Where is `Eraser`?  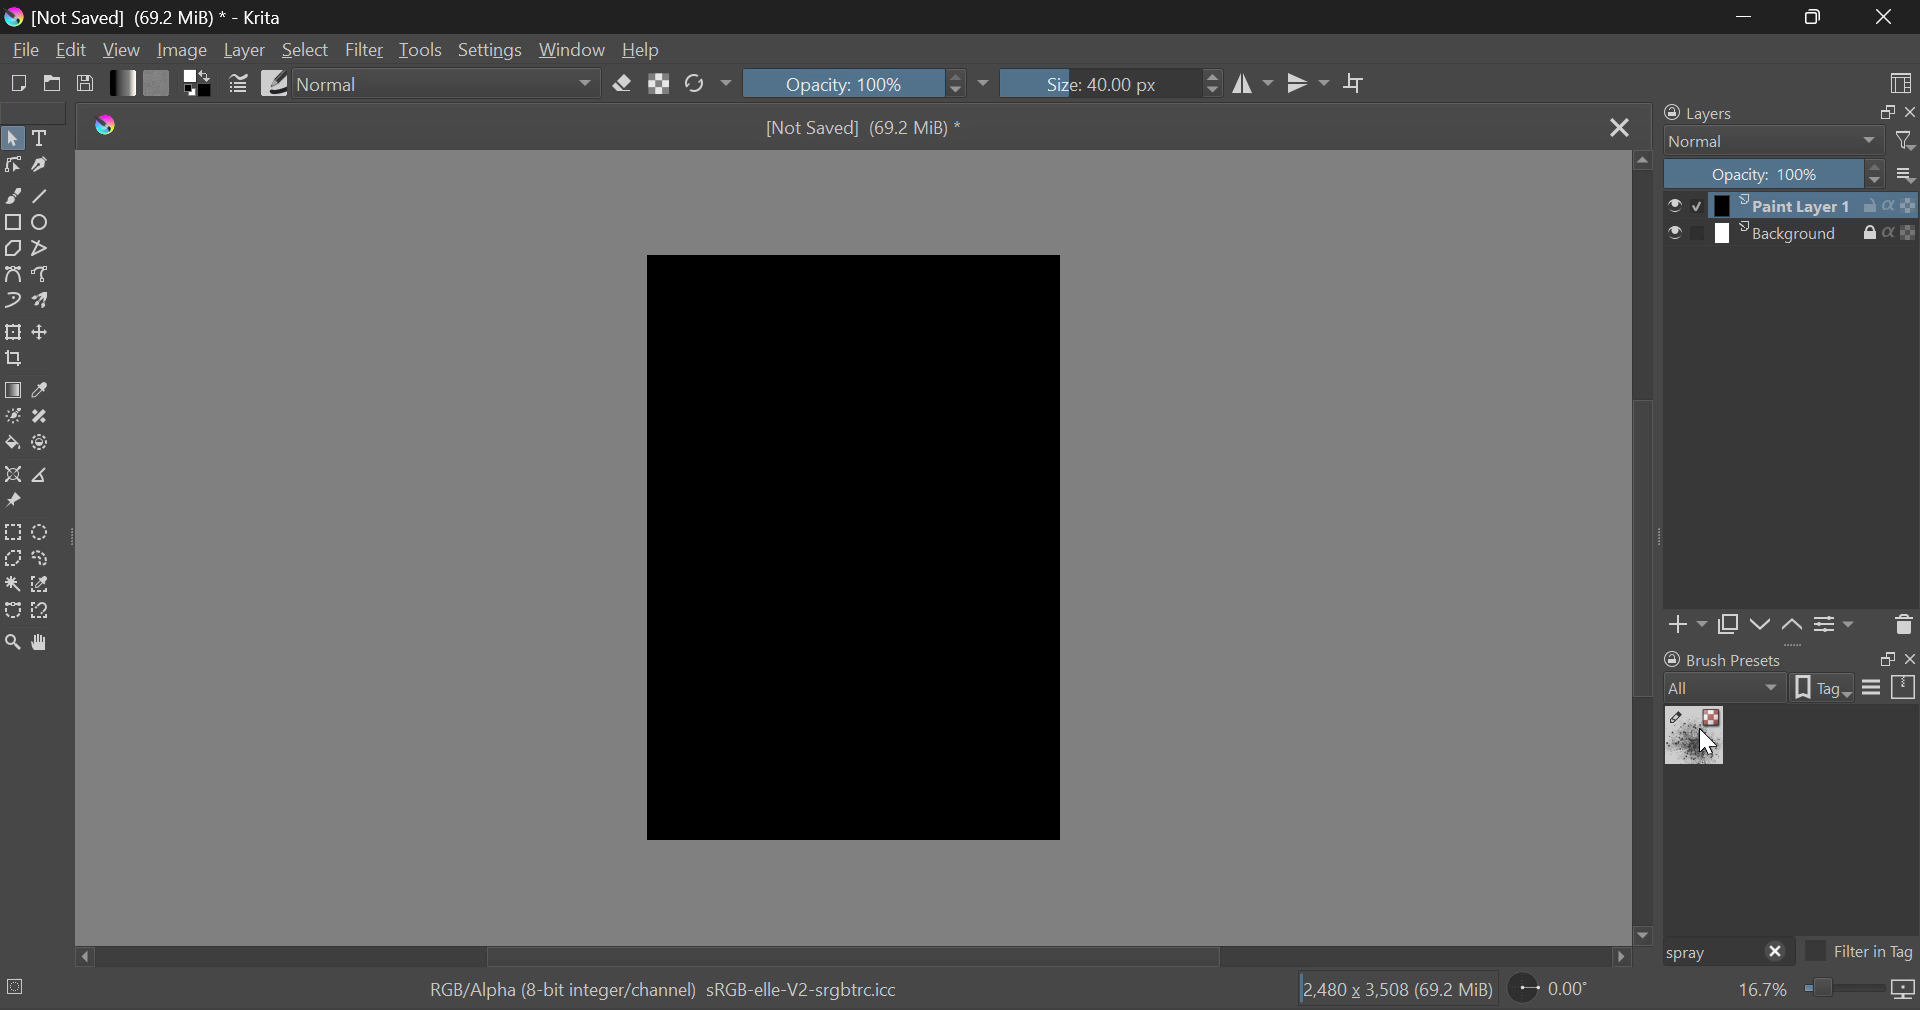
Eraser is located at coordinates (622, 84).